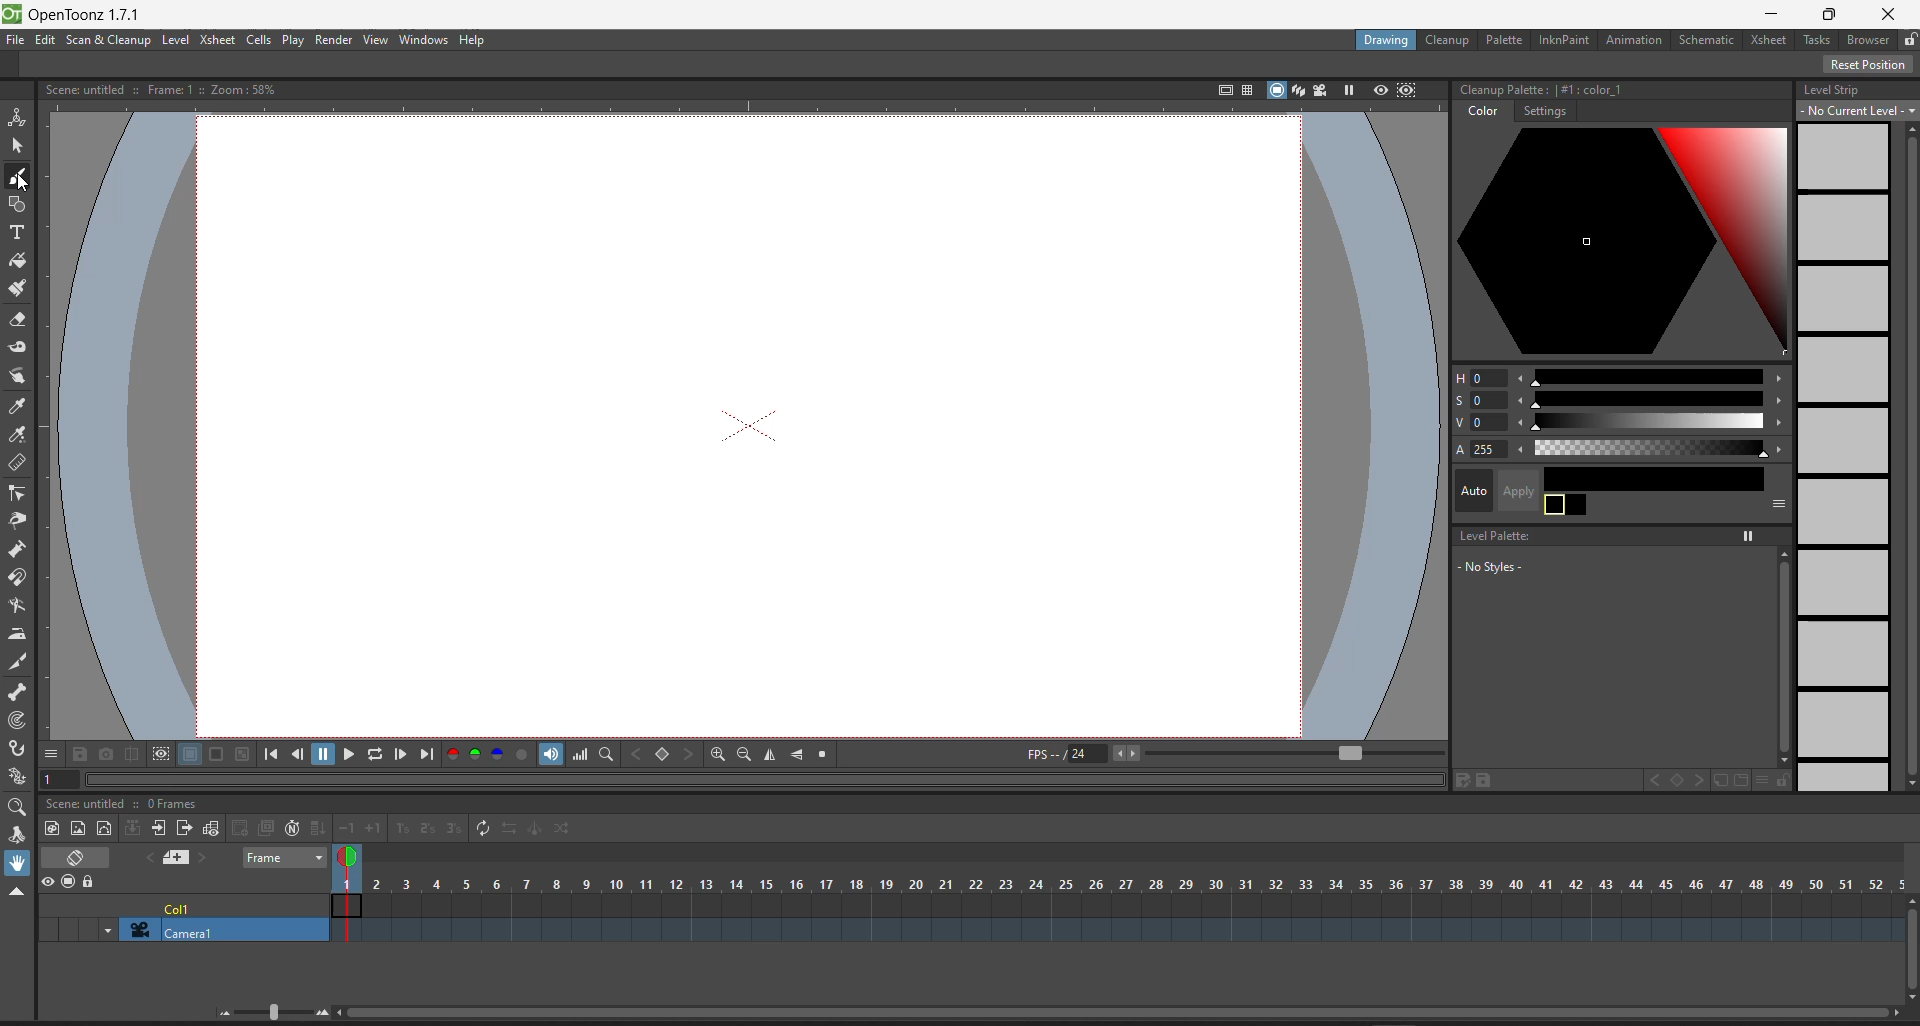 The width and height of the screenshot is (1920, 1026). What do you see at coordinates (216, 37) in the screenshot?
I see `xsheet` at bounding box center [216, 37].